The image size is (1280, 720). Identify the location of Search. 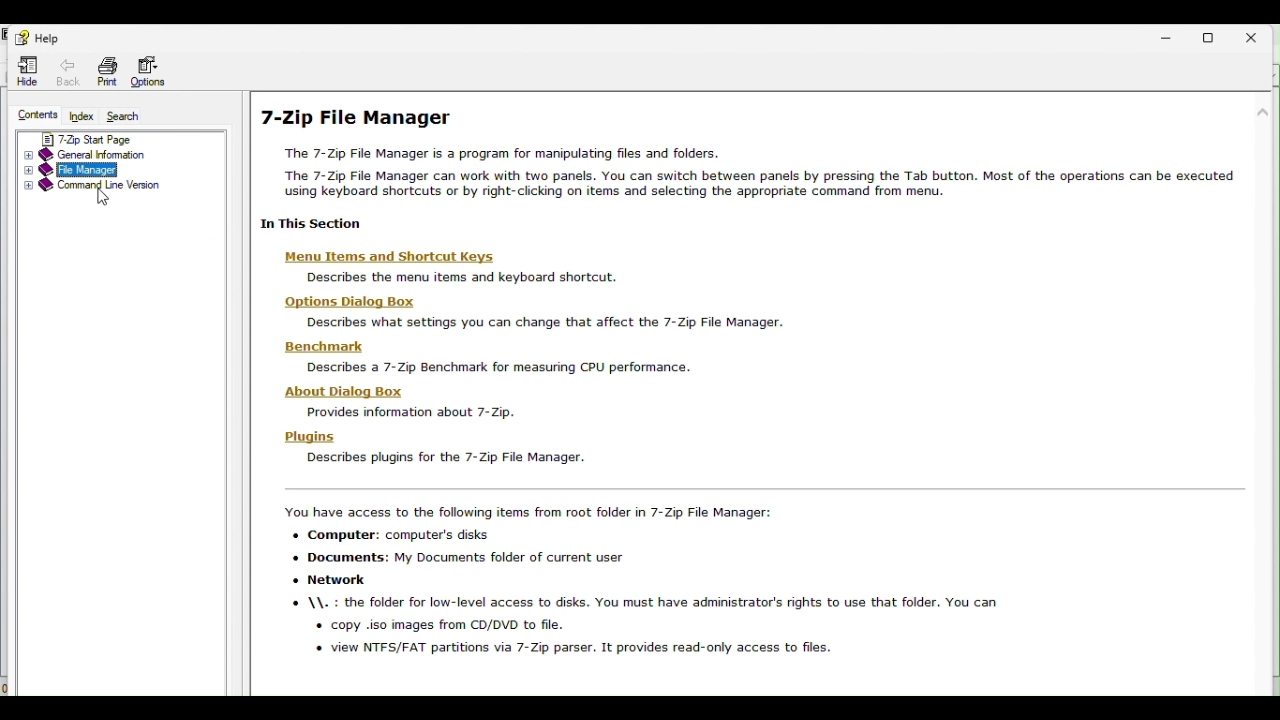
(127, 118).